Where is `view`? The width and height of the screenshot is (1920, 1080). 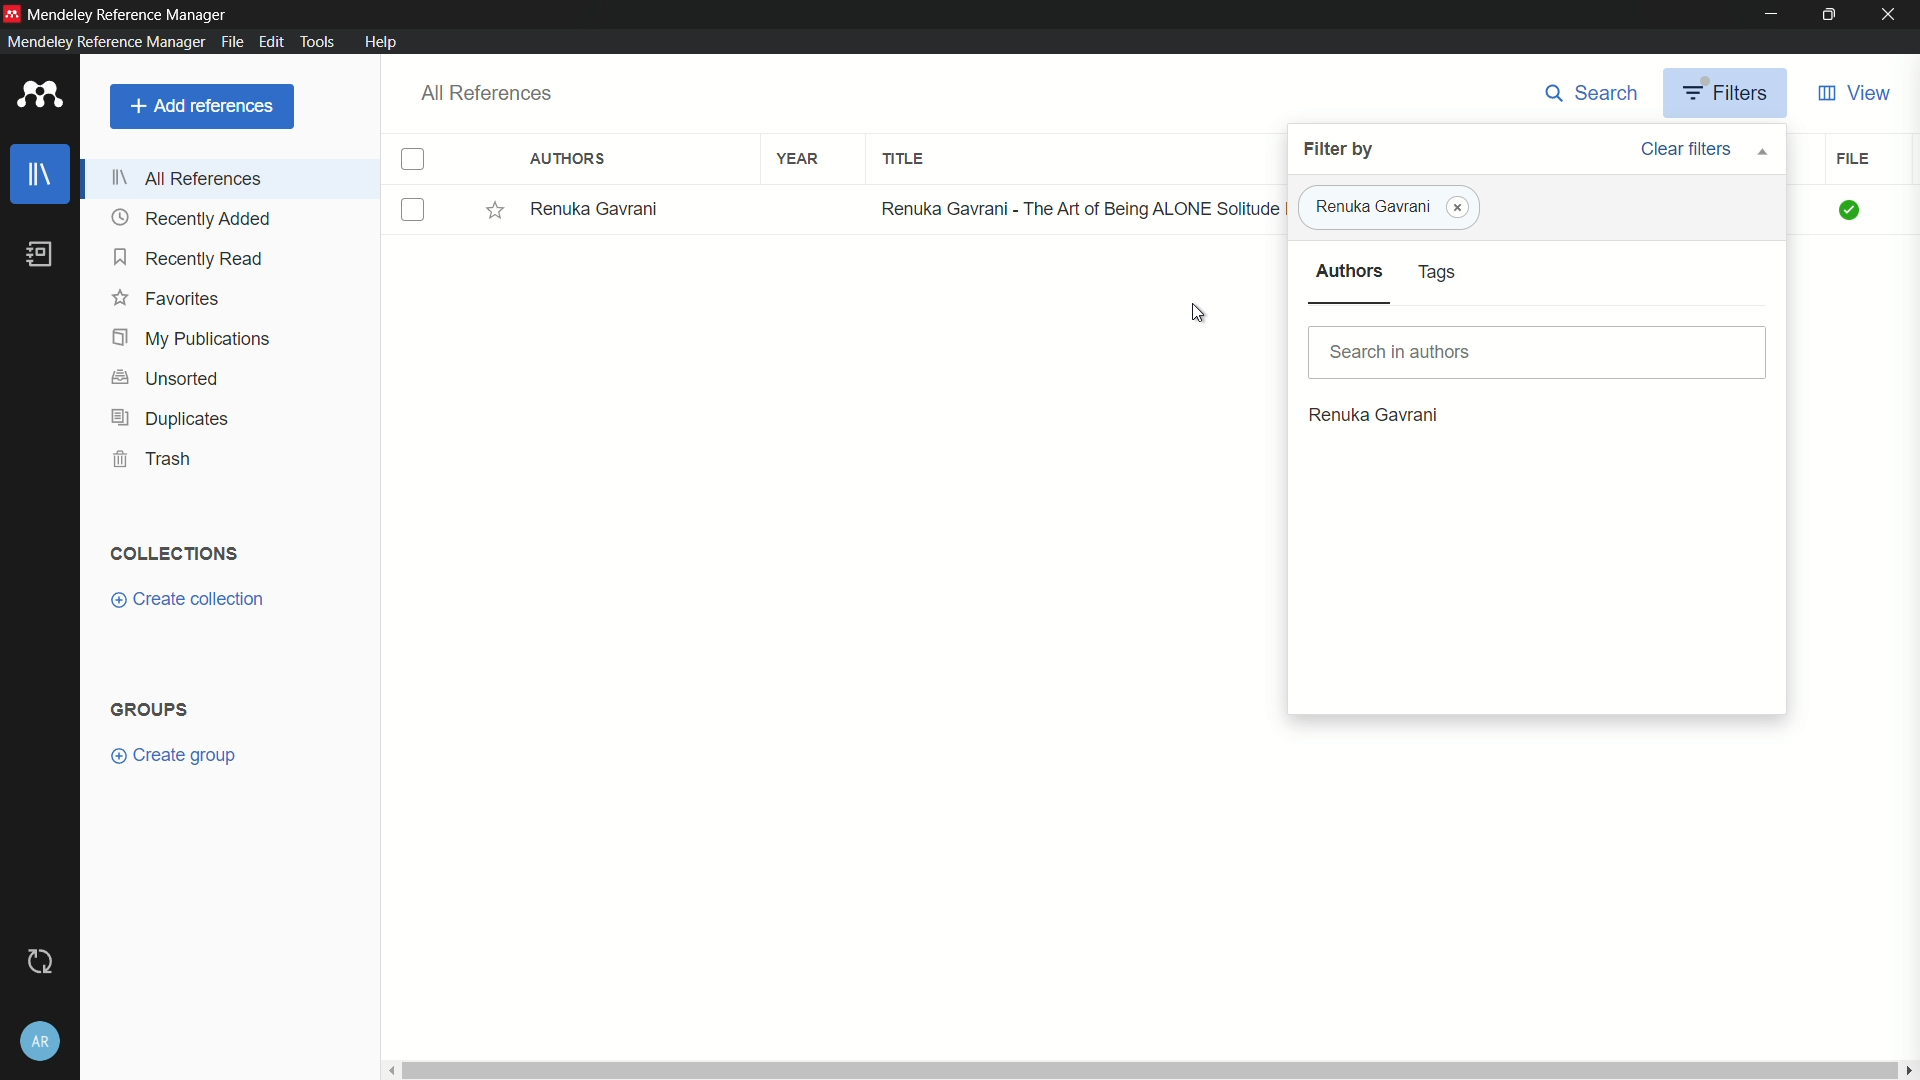
view is located at coordinates (1855, 93).